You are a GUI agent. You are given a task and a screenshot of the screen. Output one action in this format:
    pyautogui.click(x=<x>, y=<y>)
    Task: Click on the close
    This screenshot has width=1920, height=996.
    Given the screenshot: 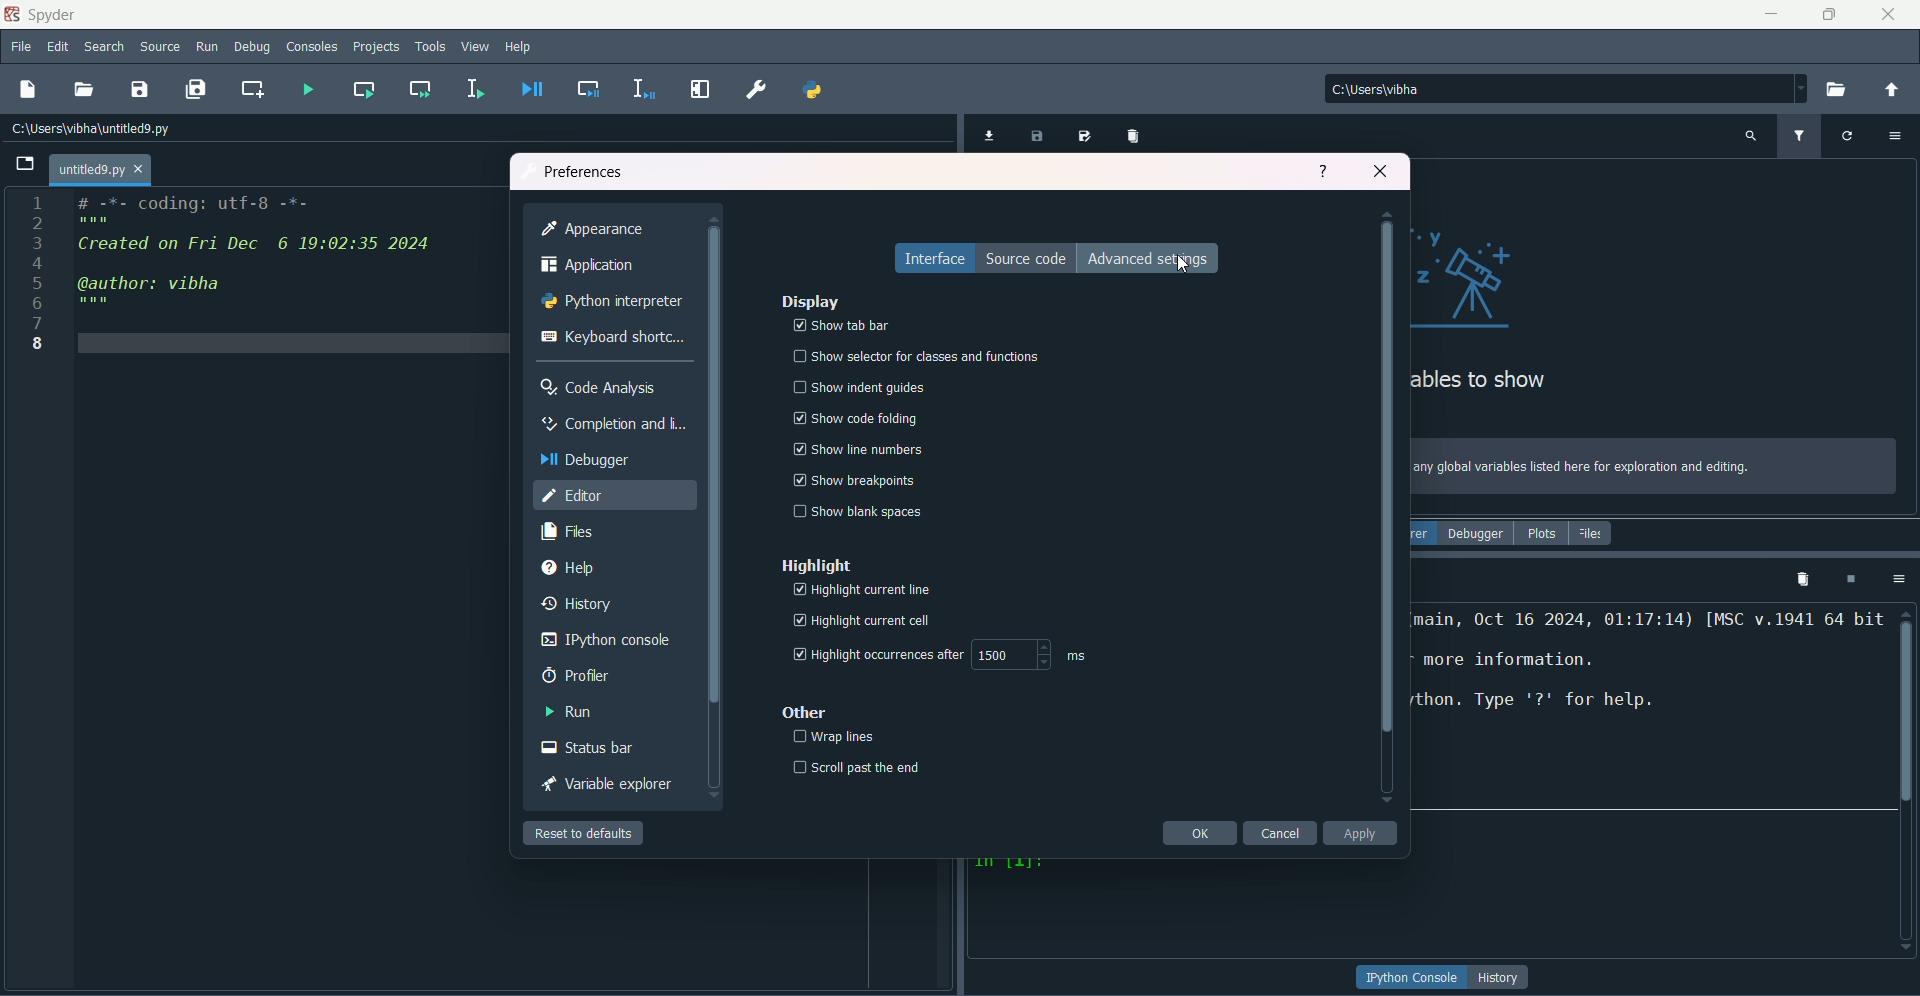 What is the action you would take?
    pyautogui.click(x=1889, y=14)
    